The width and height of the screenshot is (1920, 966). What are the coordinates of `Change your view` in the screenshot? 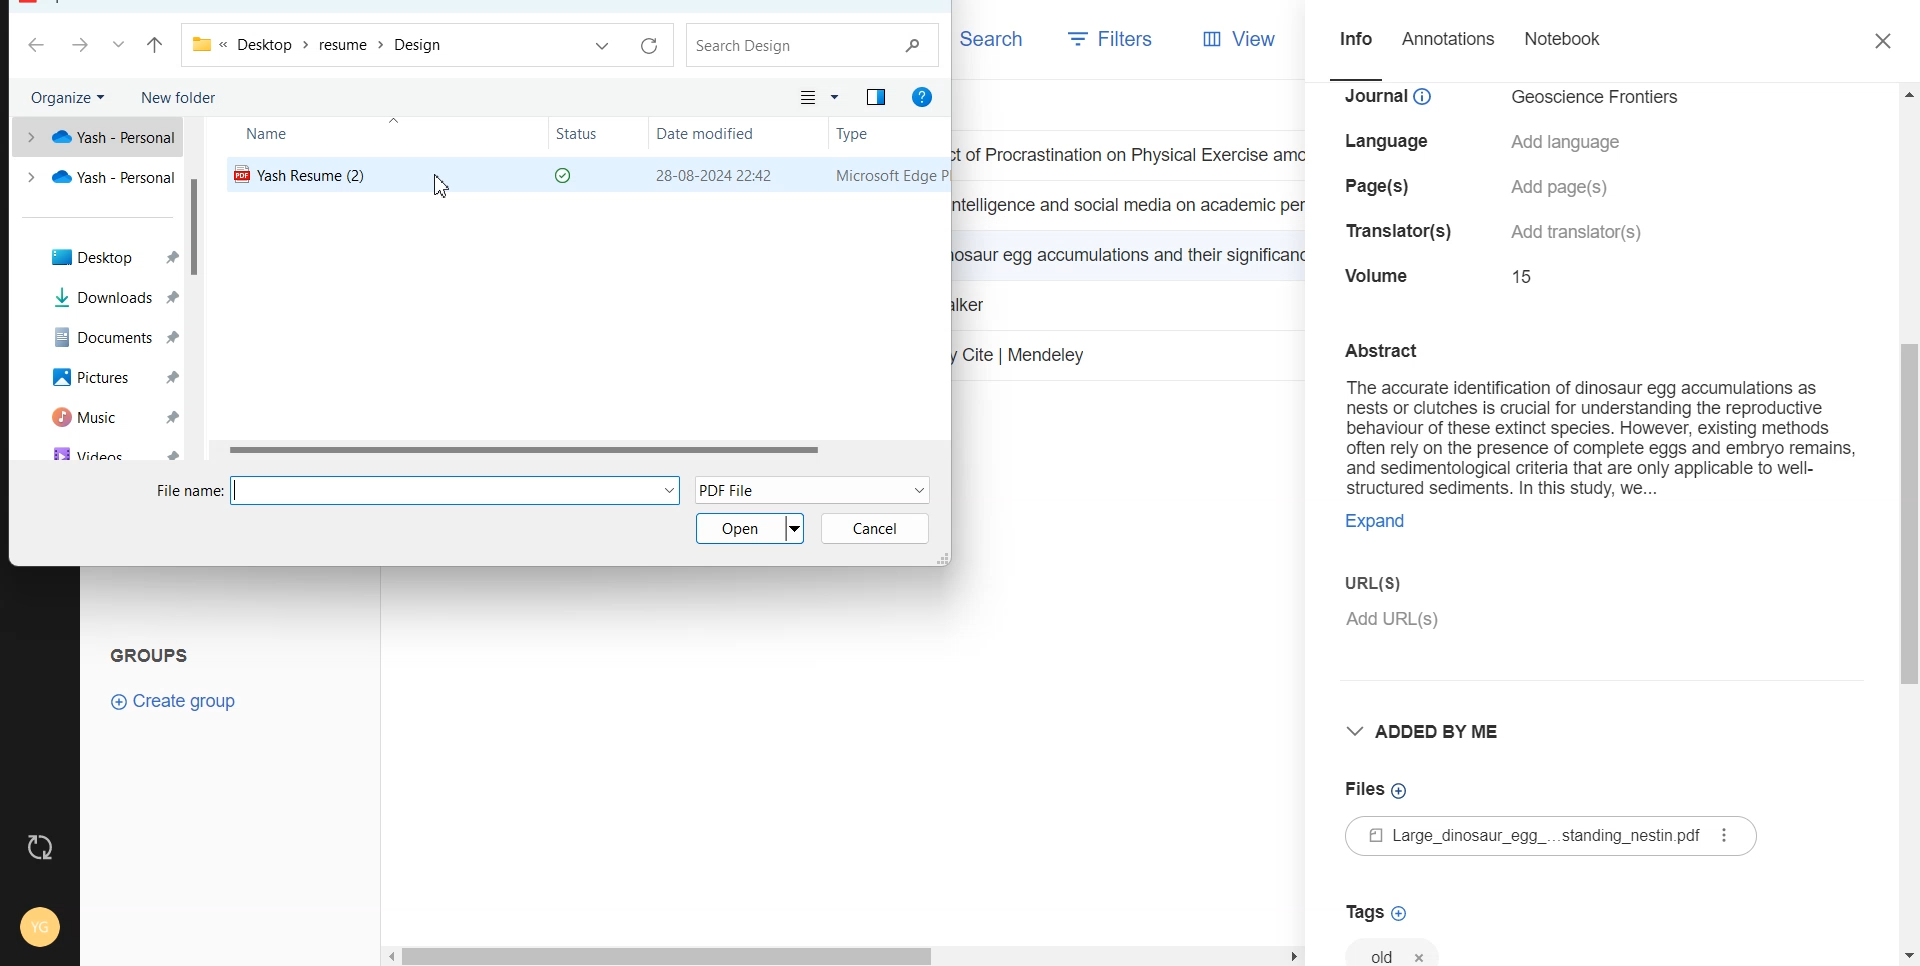 It's located at (820, 97).